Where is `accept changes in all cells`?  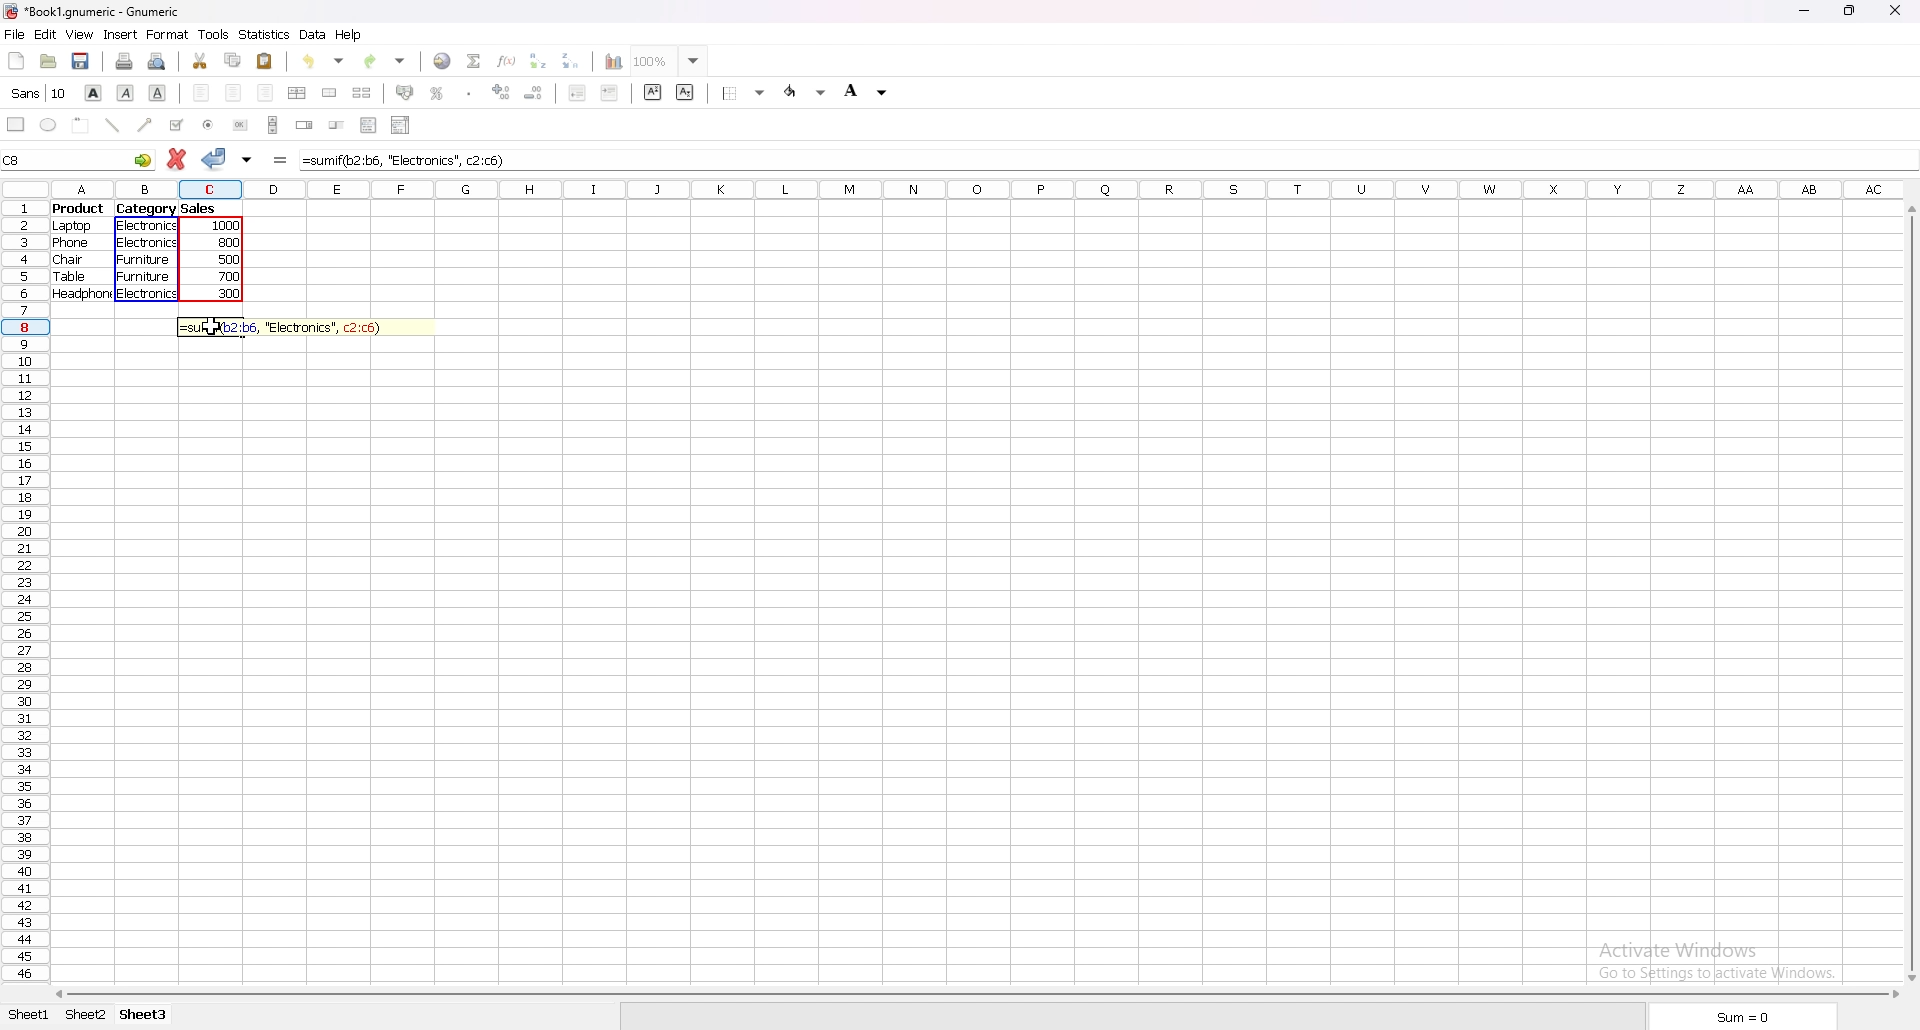
accept changes in all cells is located at coordinates (248, 158).